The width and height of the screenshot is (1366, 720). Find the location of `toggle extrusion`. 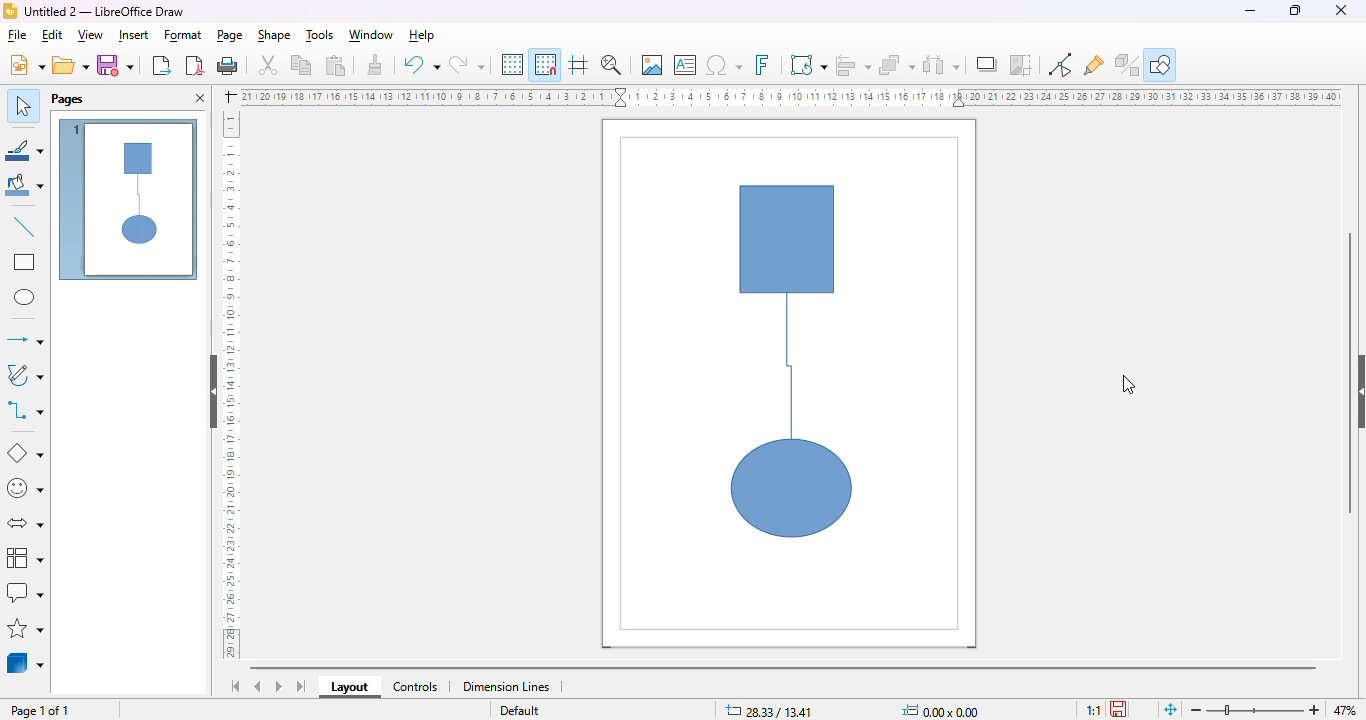

toggle extrusion is located at coordinates (1128, 65).